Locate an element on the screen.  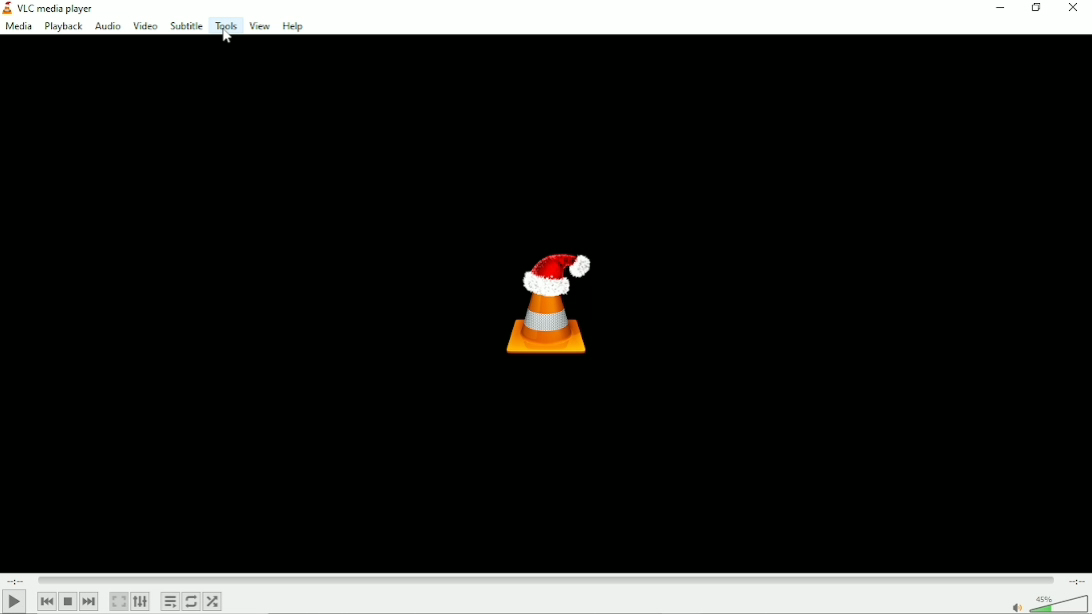
View is located at coordinates (258, 26).